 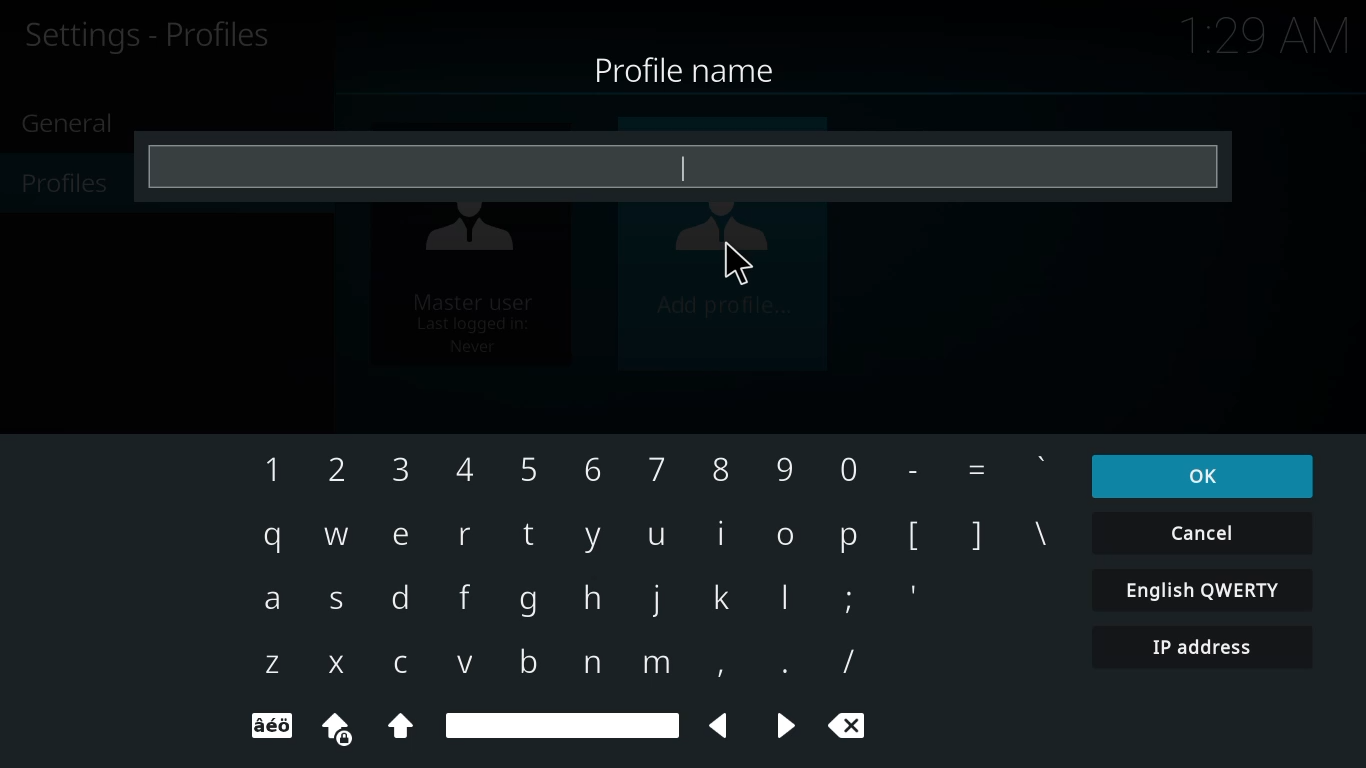 I want to click on 7, so click(x=659, y=470).